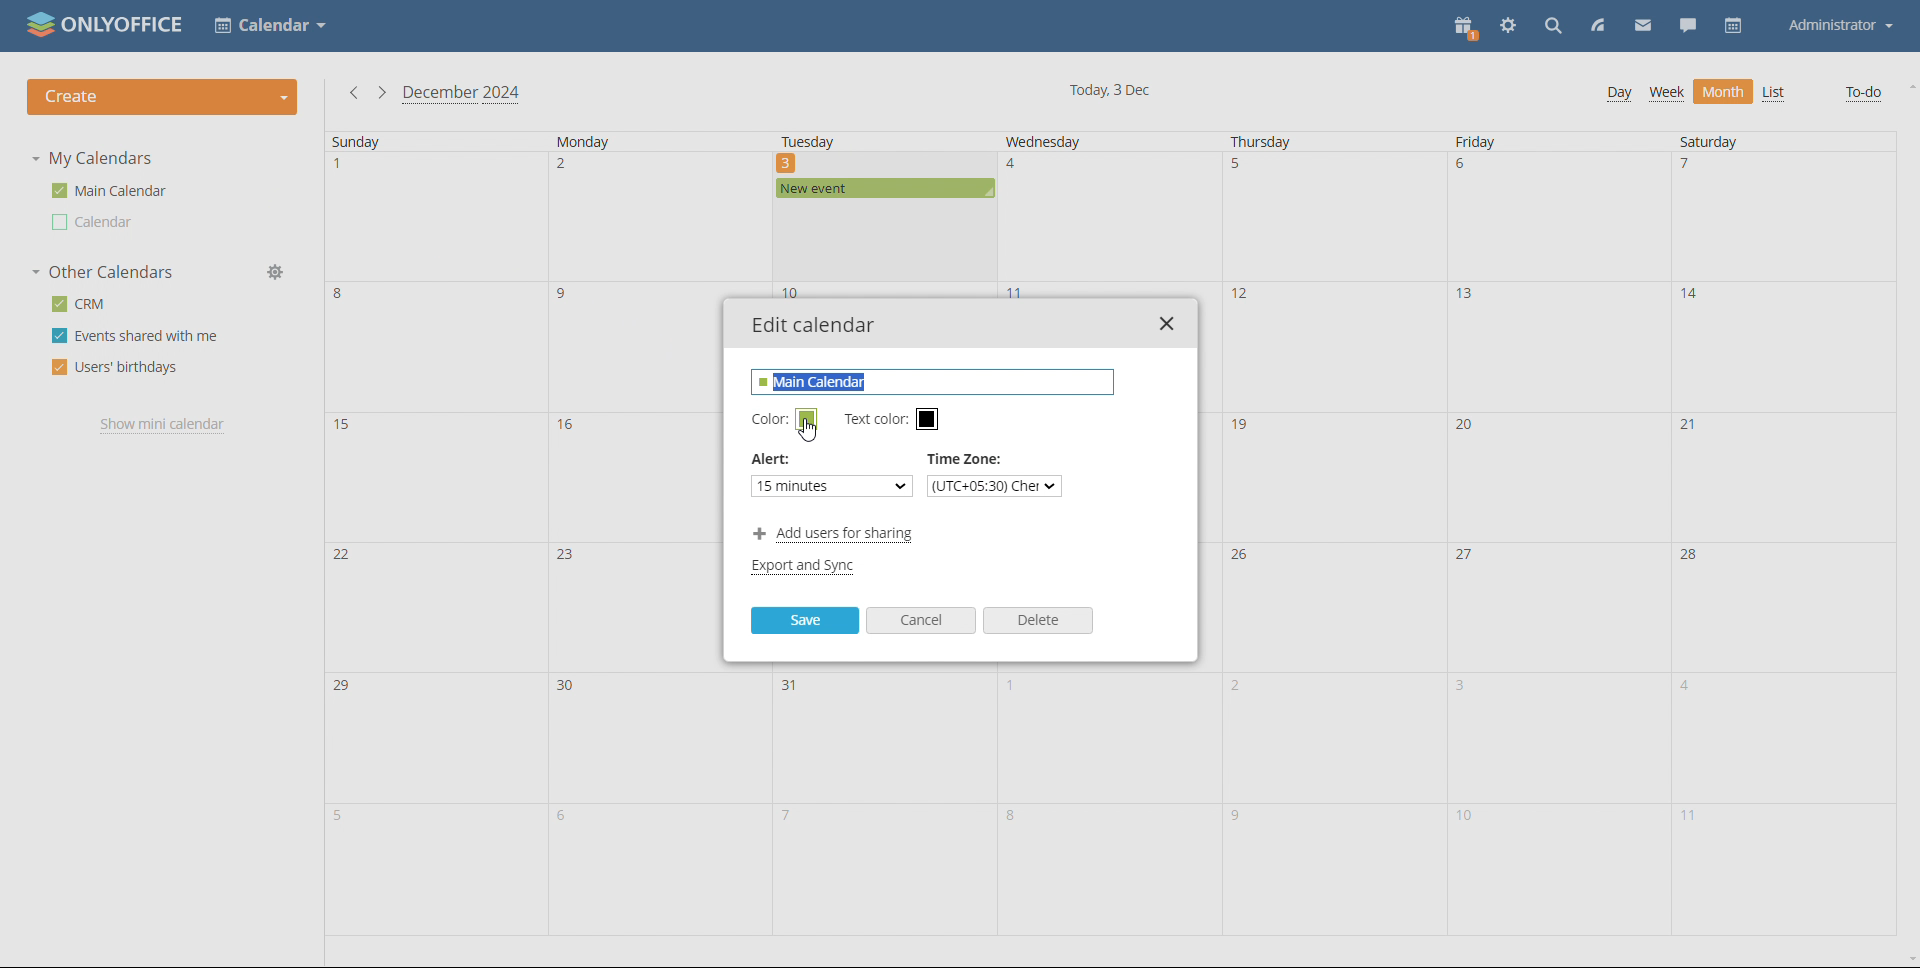 The image size is (1920, 968). Describe the element at coordinates (1774, 93) in the screenshot. I see `list view` at that location.